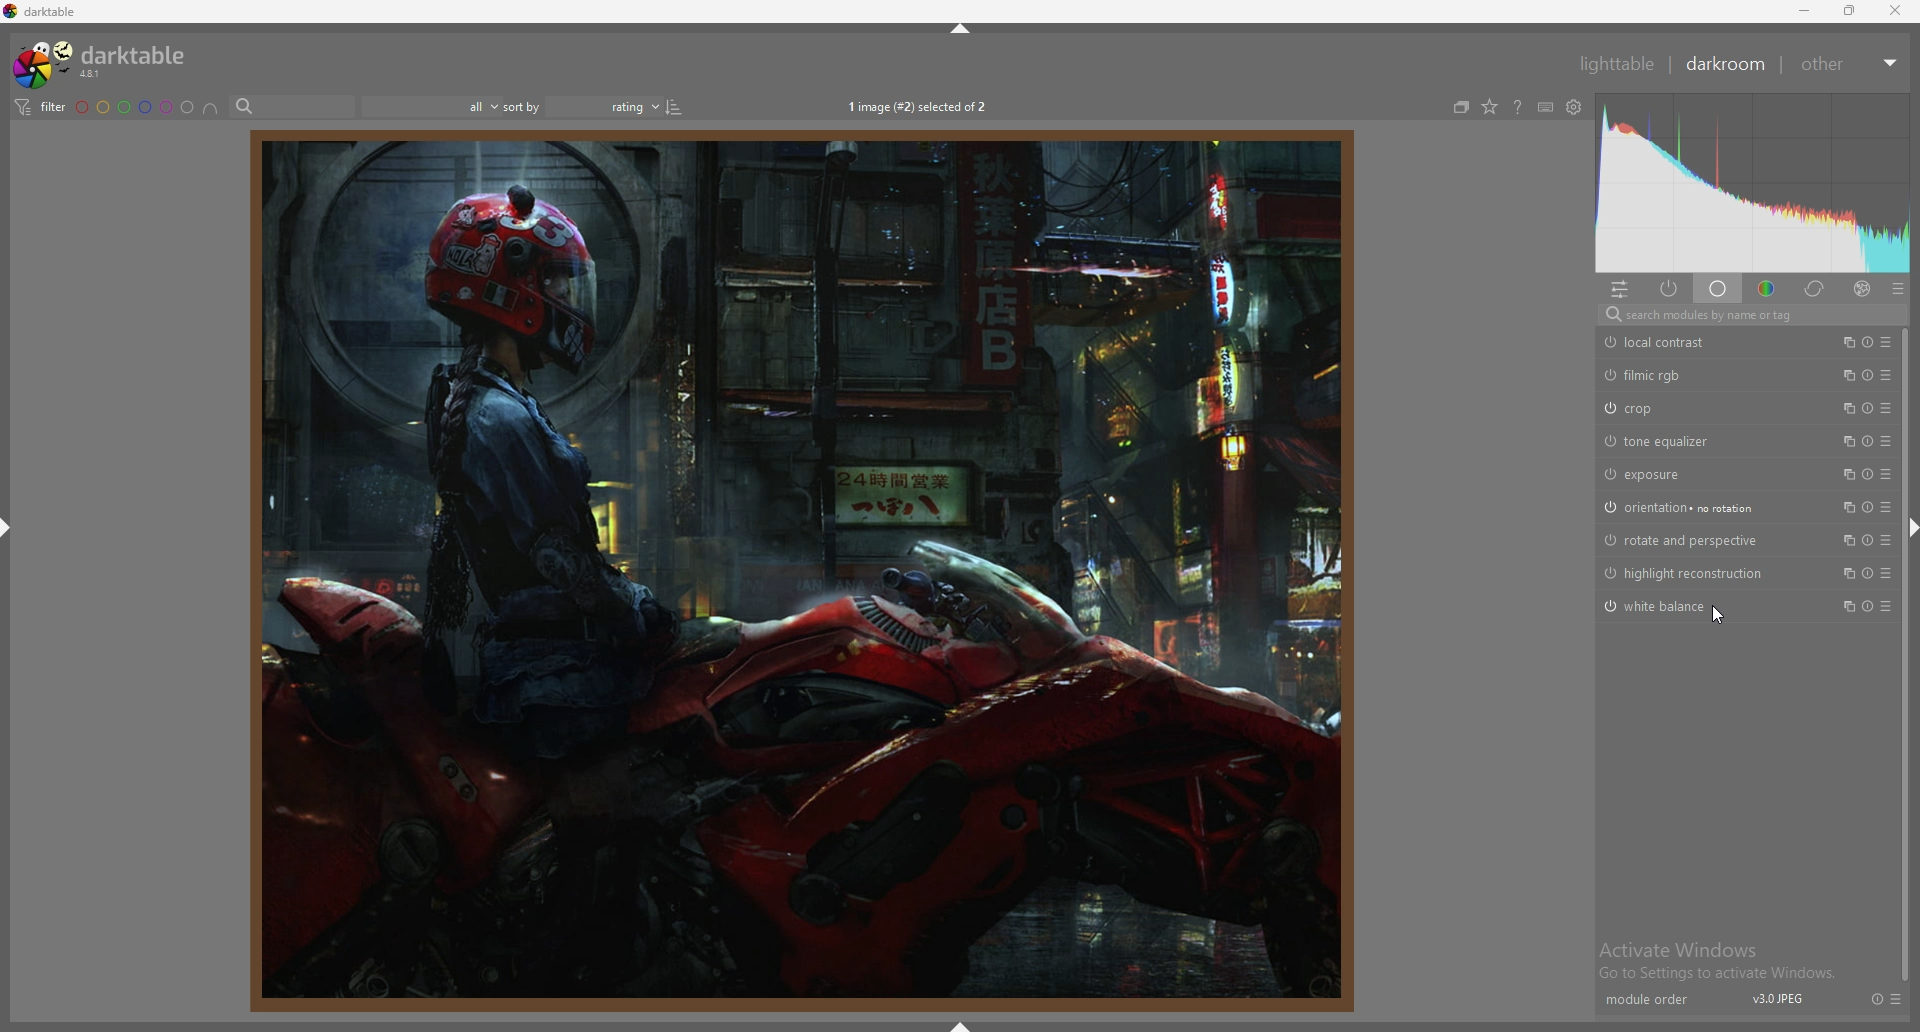 The height and width of the screenshot is (1032, 1920). Describe the element at coordinates (1752, 185) in the screenshot. I see `heat map` at that location.